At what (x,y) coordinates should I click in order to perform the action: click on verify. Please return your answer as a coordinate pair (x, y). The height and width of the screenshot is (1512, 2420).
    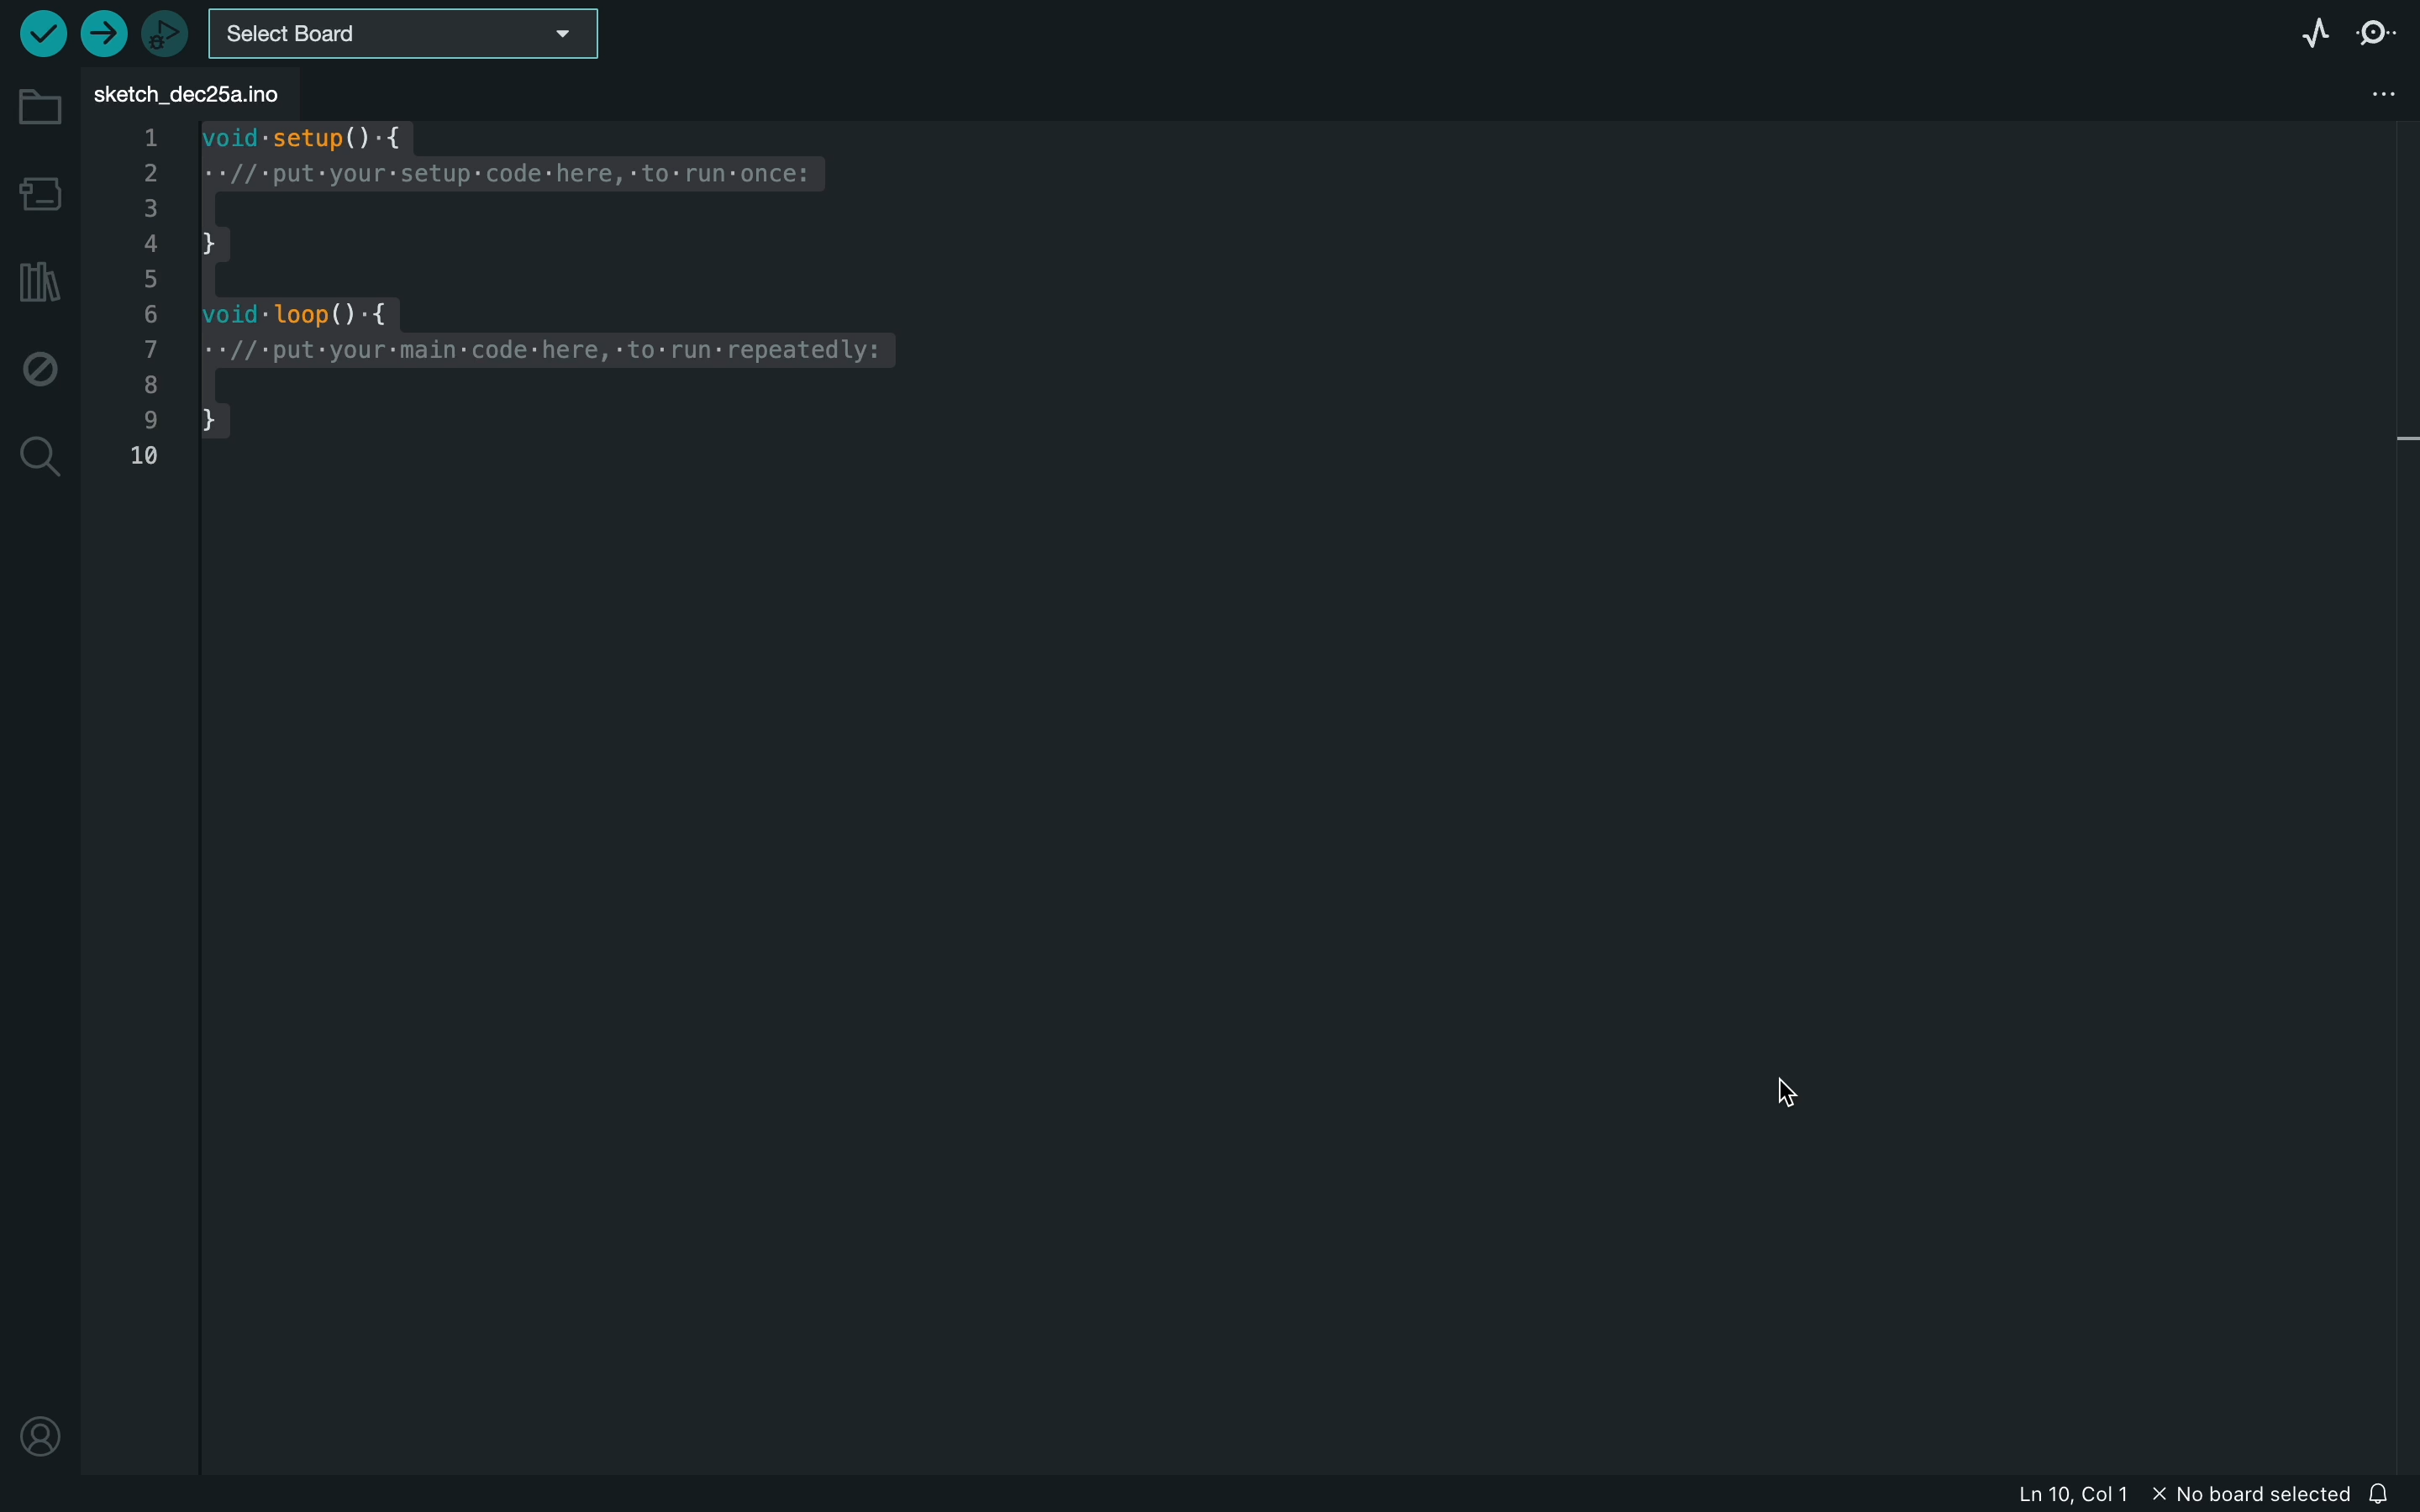
    Looking at the image, I should click on (40, 36).